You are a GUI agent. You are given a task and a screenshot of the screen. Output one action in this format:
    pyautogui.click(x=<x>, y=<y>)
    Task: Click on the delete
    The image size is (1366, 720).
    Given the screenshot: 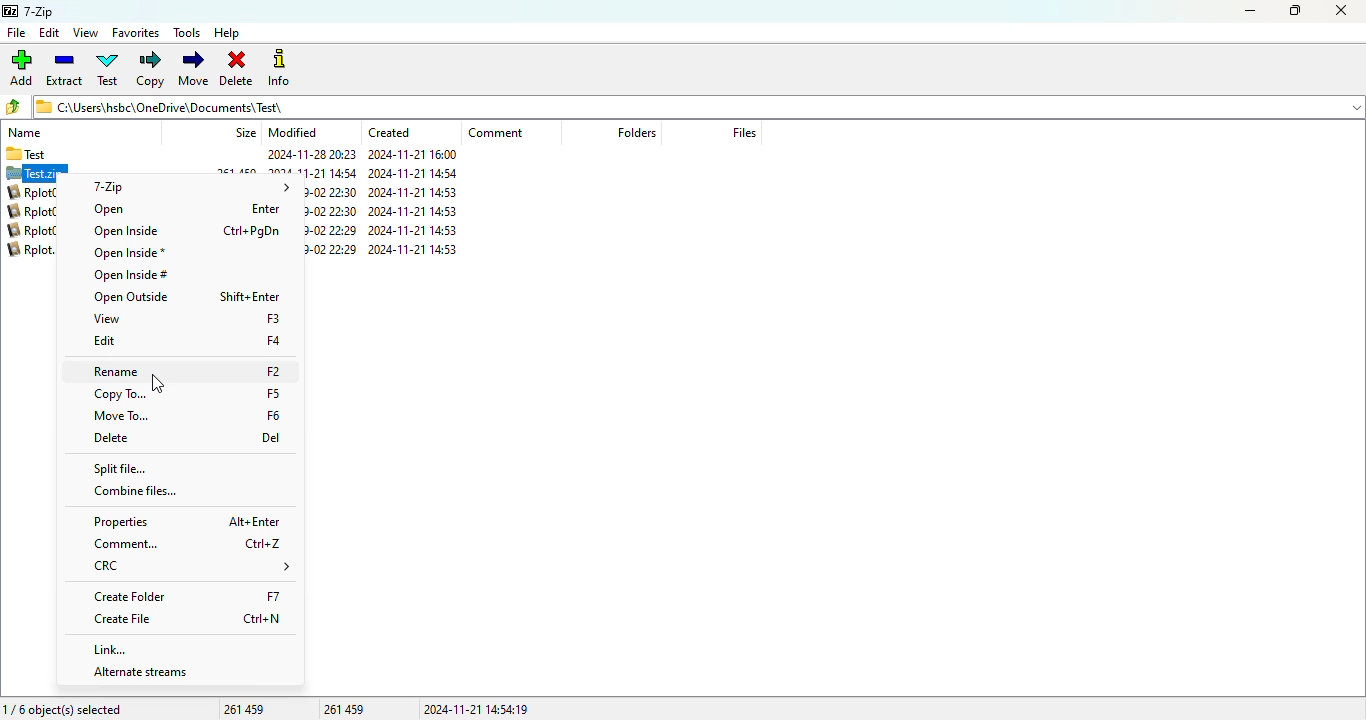 What is the action you would take?
    pyautogui.click(x=113, y=438)
    